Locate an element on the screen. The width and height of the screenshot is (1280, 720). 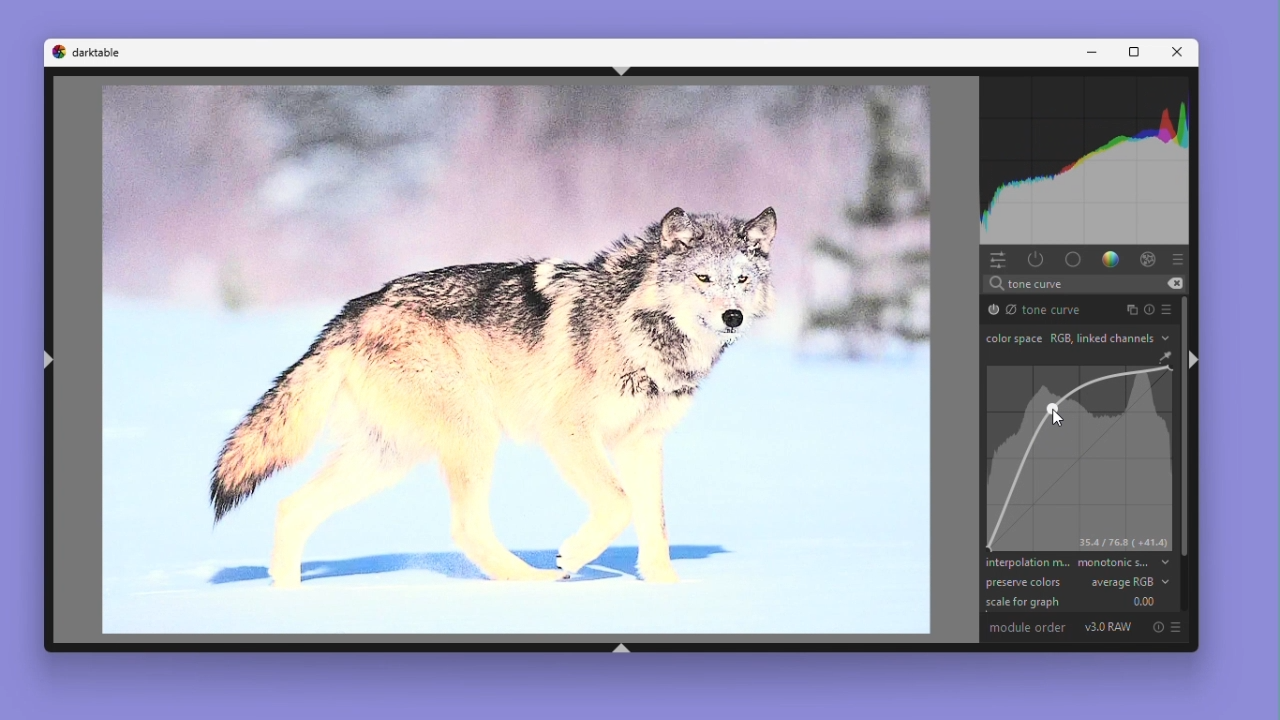
Quick access panel is located at coordinates (998, 259).